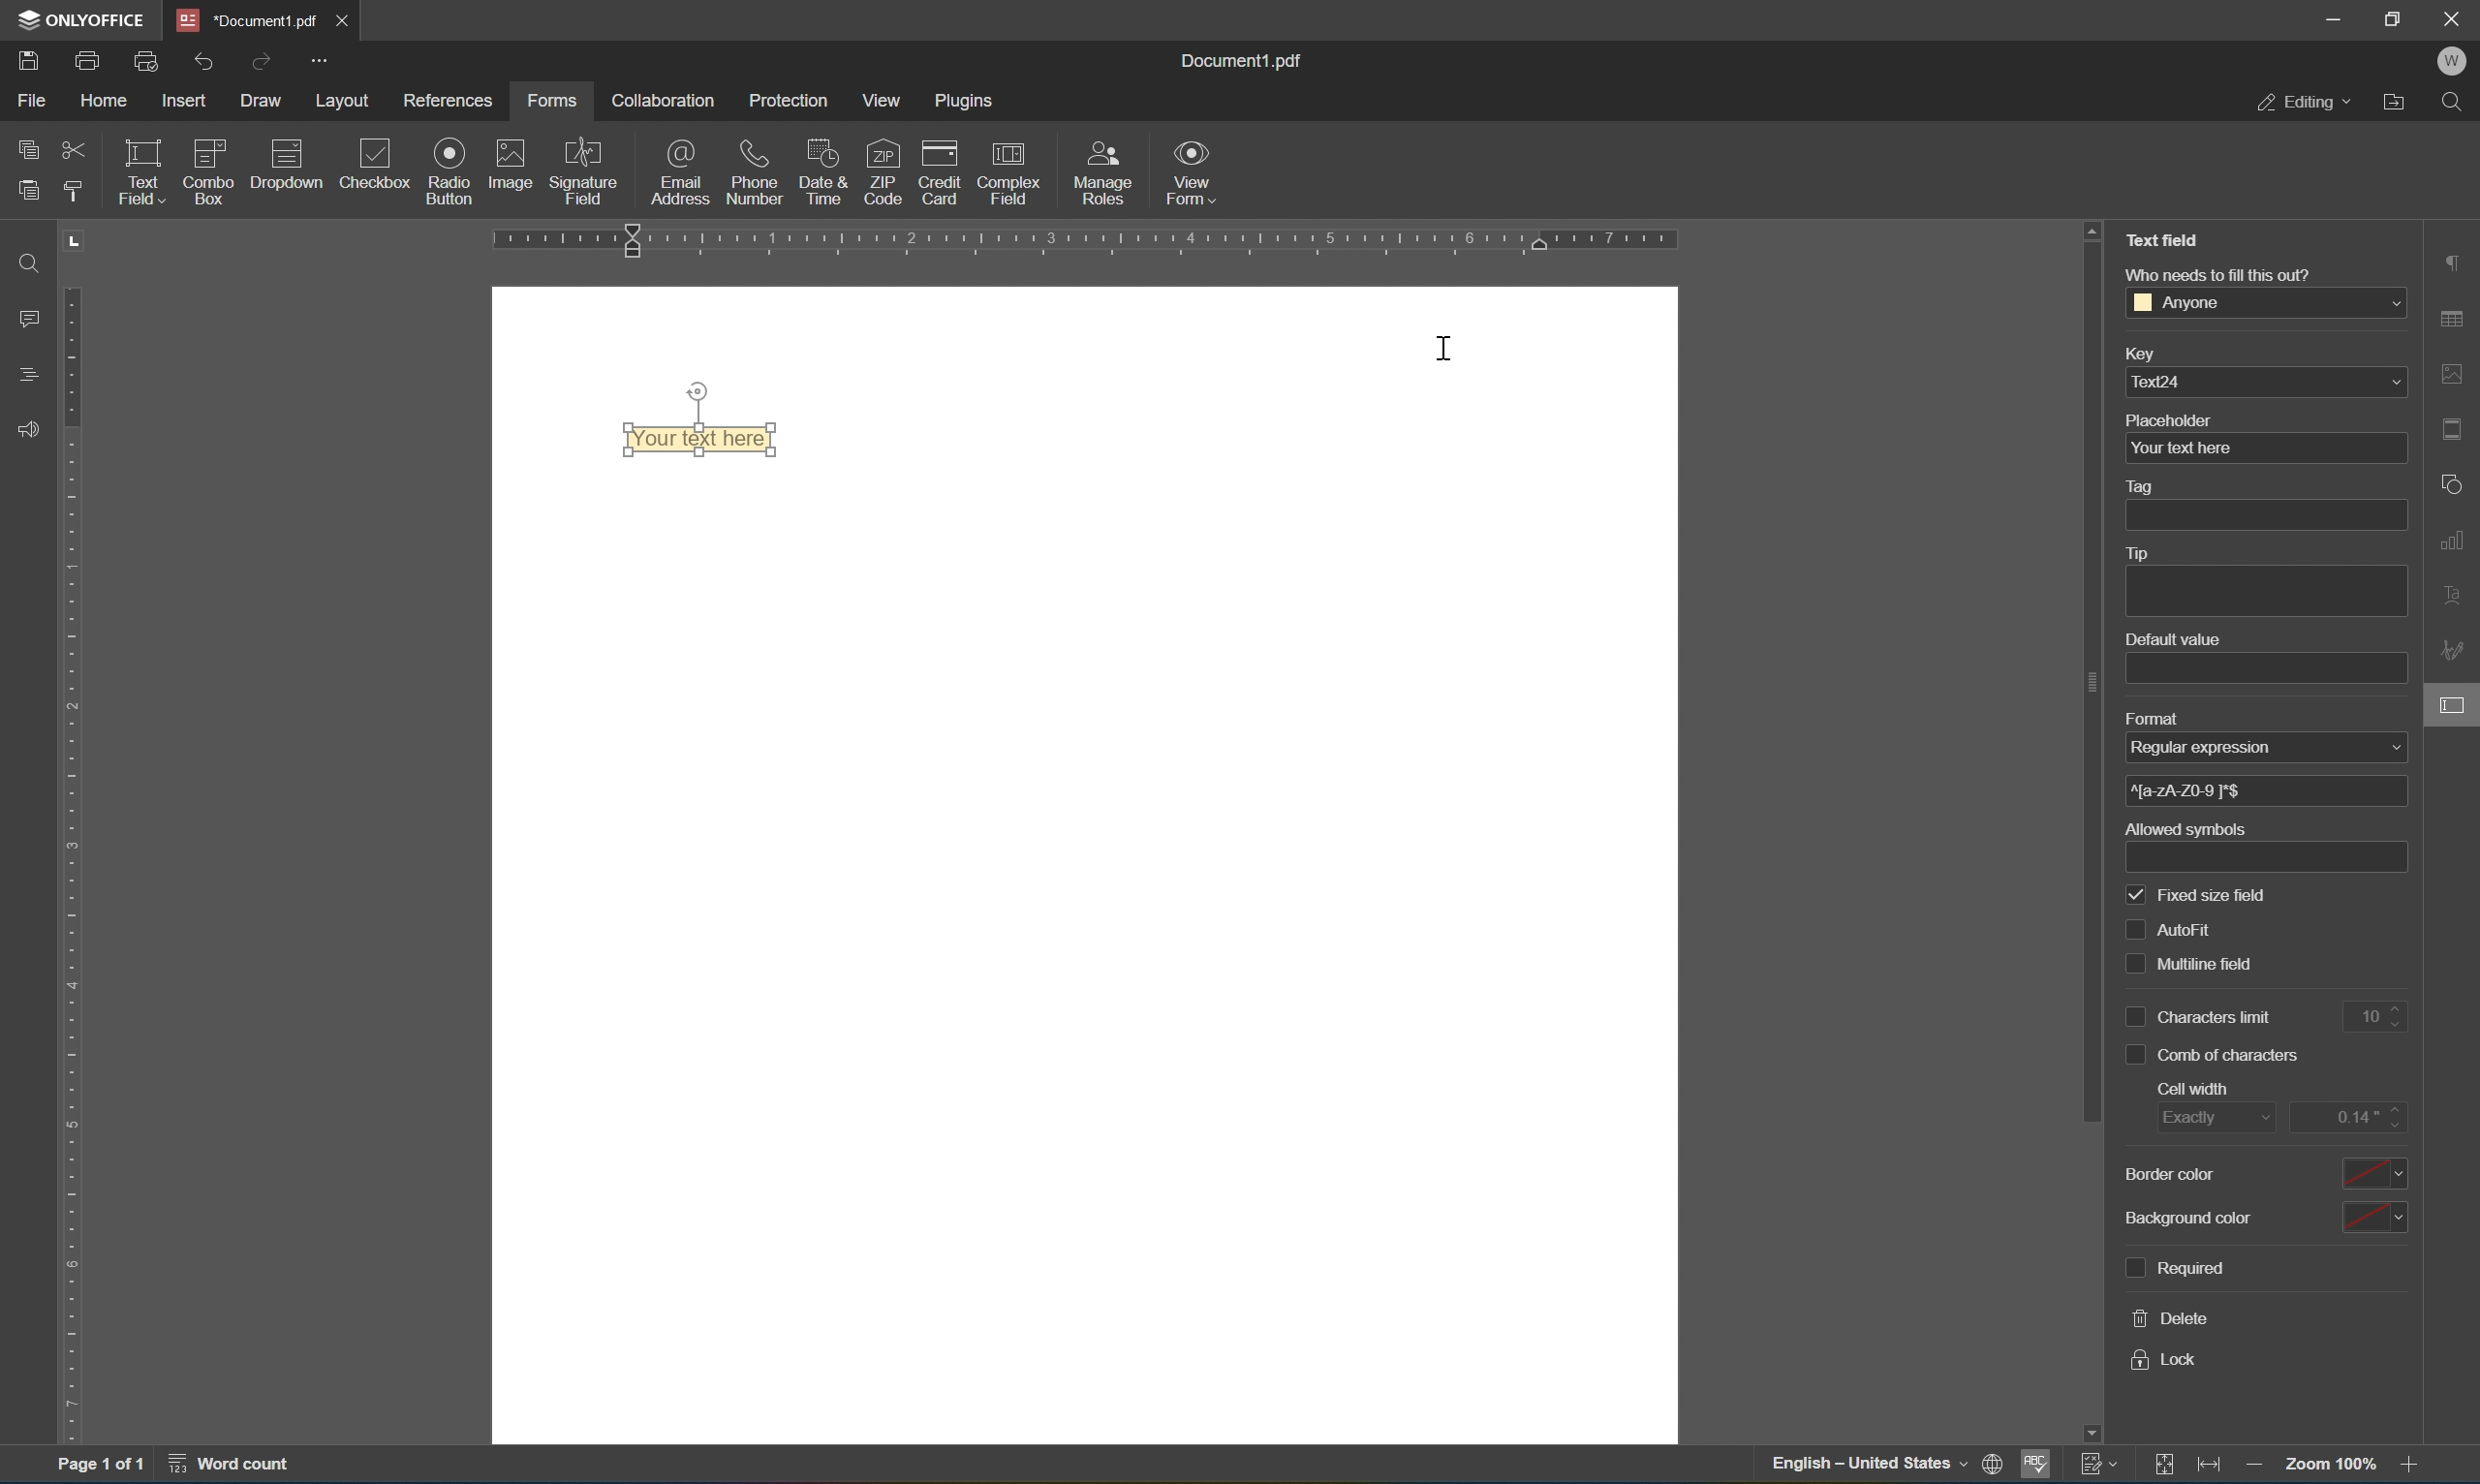 The image size is (2480, 1484). What do you see at coordinates (2164, 1361) in the screenshot?
I see `lock` at bounding box center [2164, 1361].